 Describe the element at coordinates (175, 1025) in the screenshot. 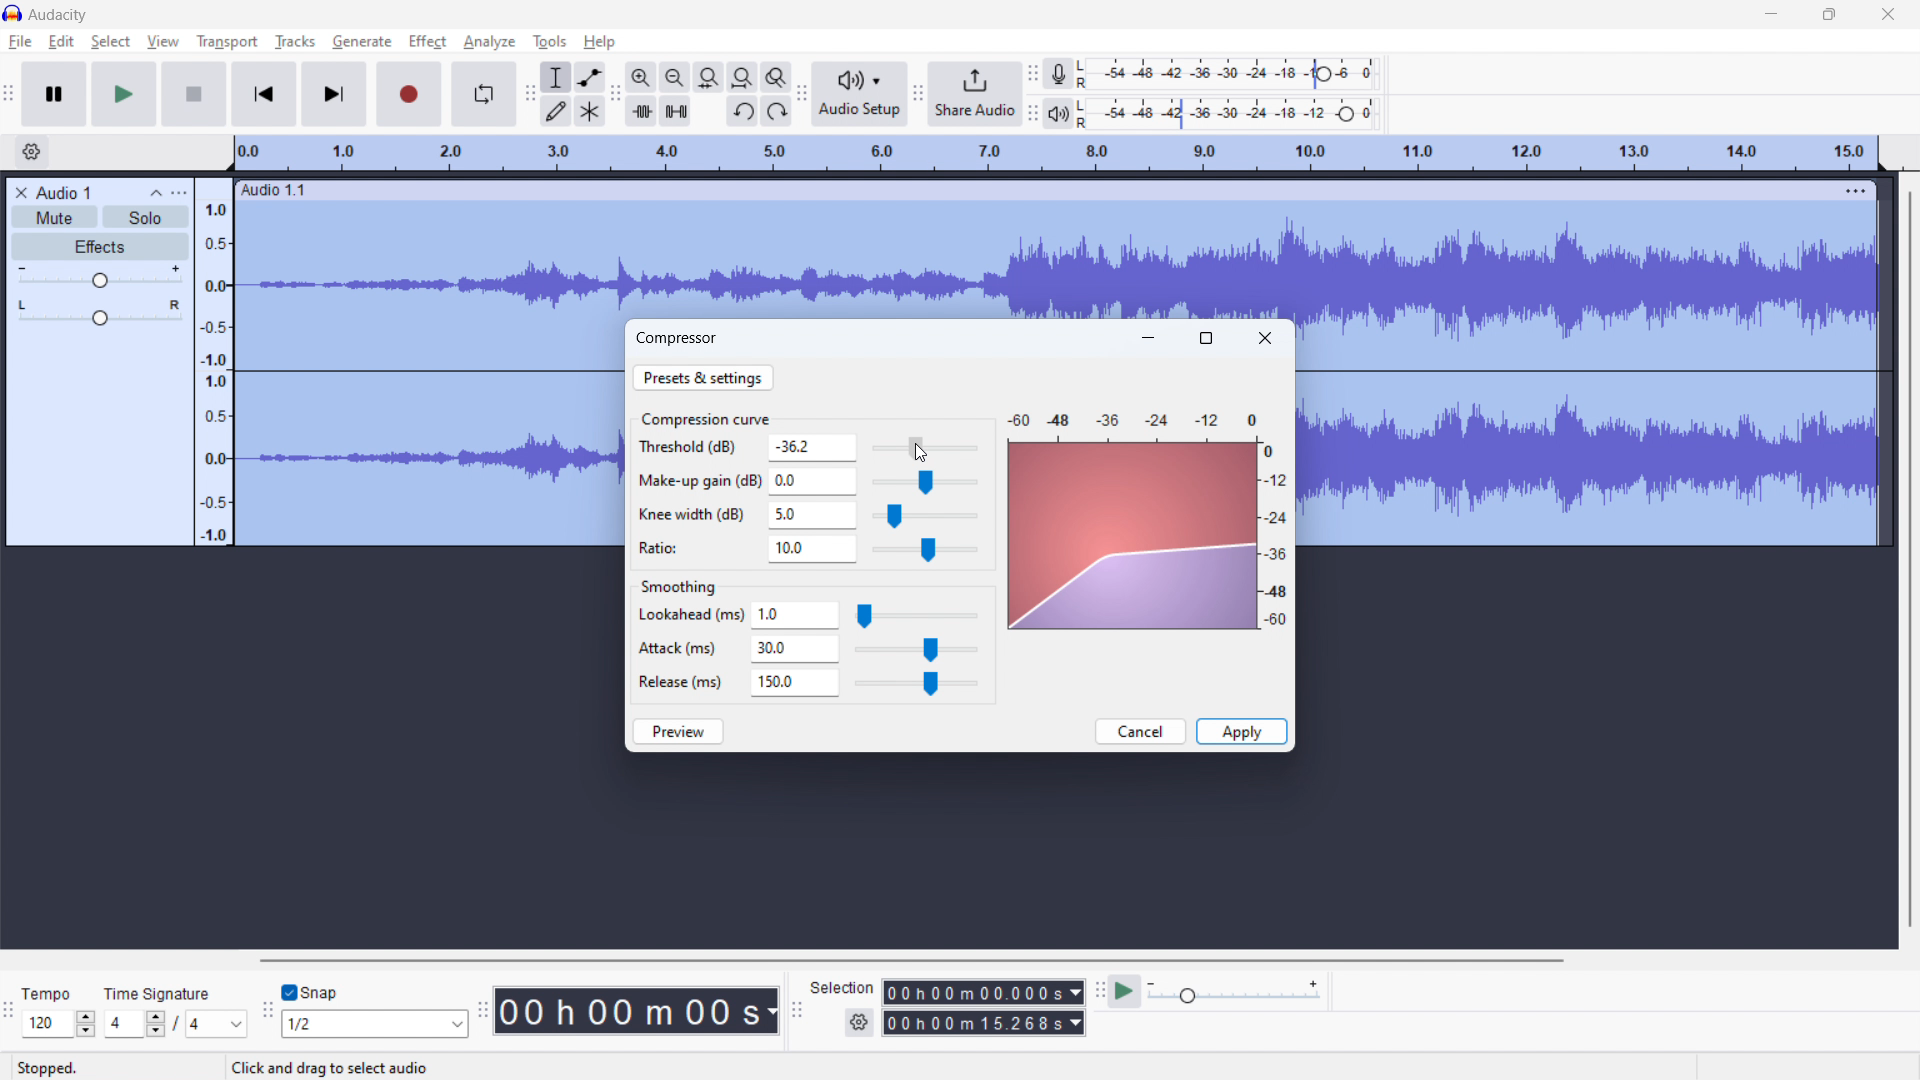

I see `4/4 (set time signature)` at that location.